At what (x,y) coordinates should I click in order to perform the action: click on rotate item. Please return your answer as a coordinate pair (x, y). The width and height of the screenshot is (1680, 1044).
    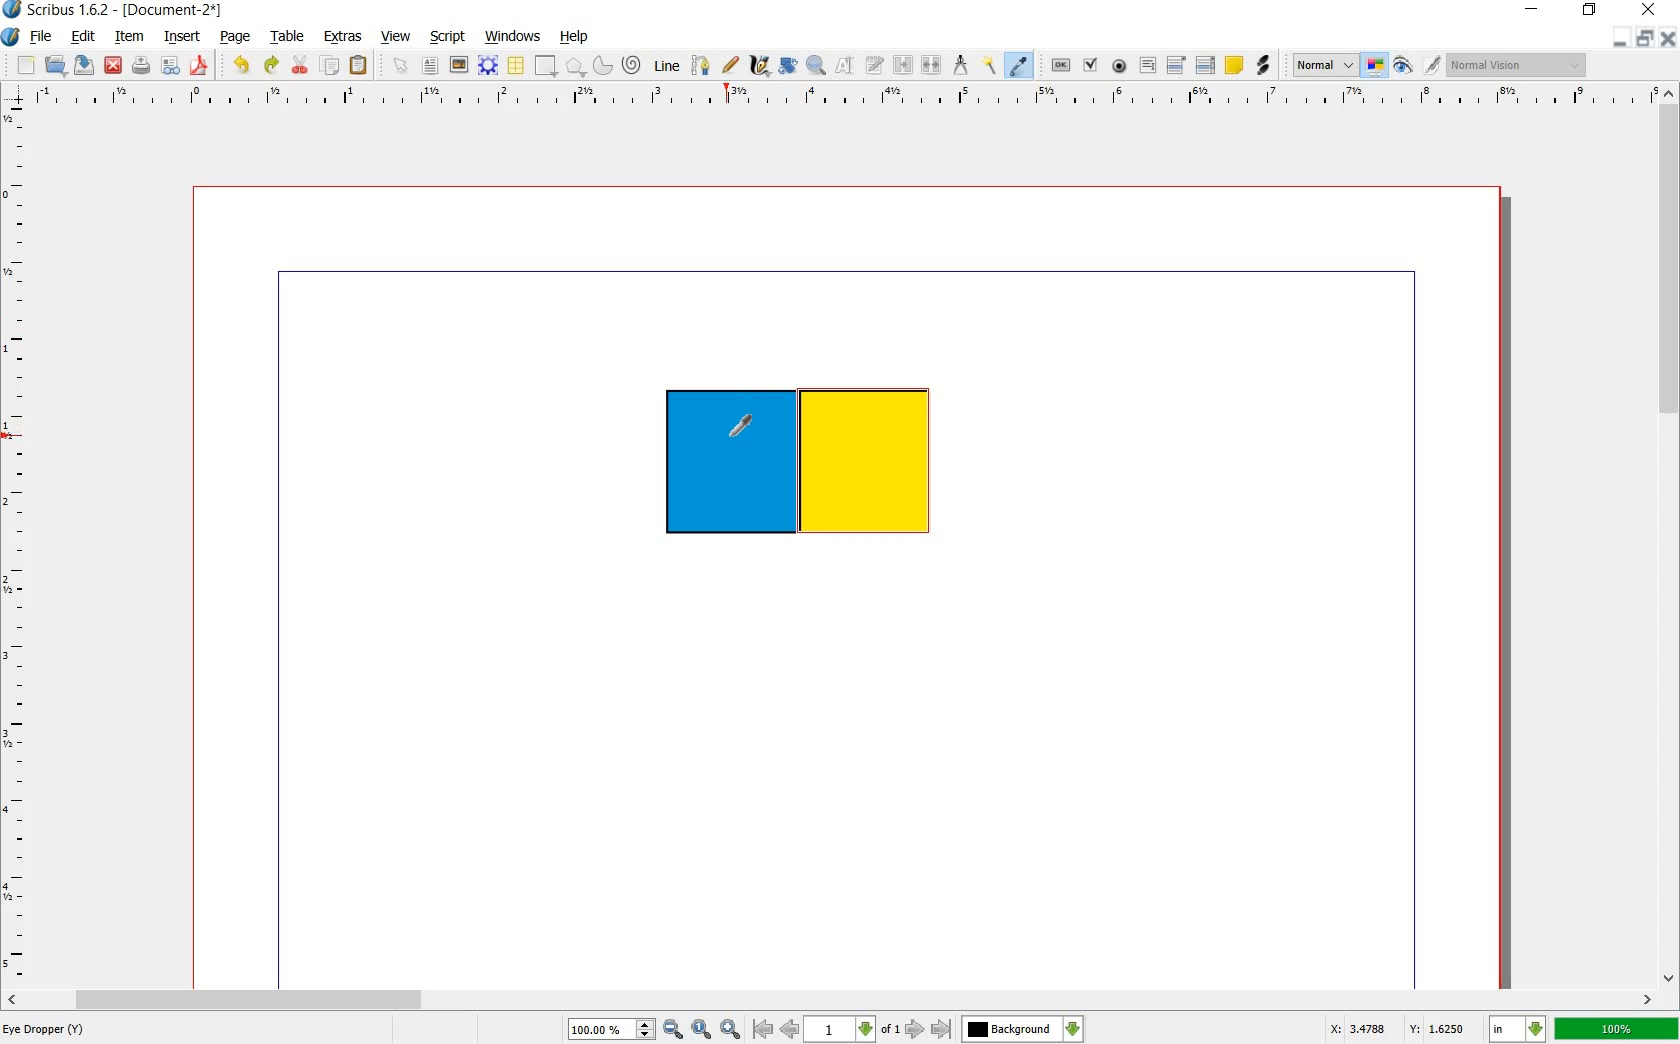
    Looking at the image, I should click on (788, 67).